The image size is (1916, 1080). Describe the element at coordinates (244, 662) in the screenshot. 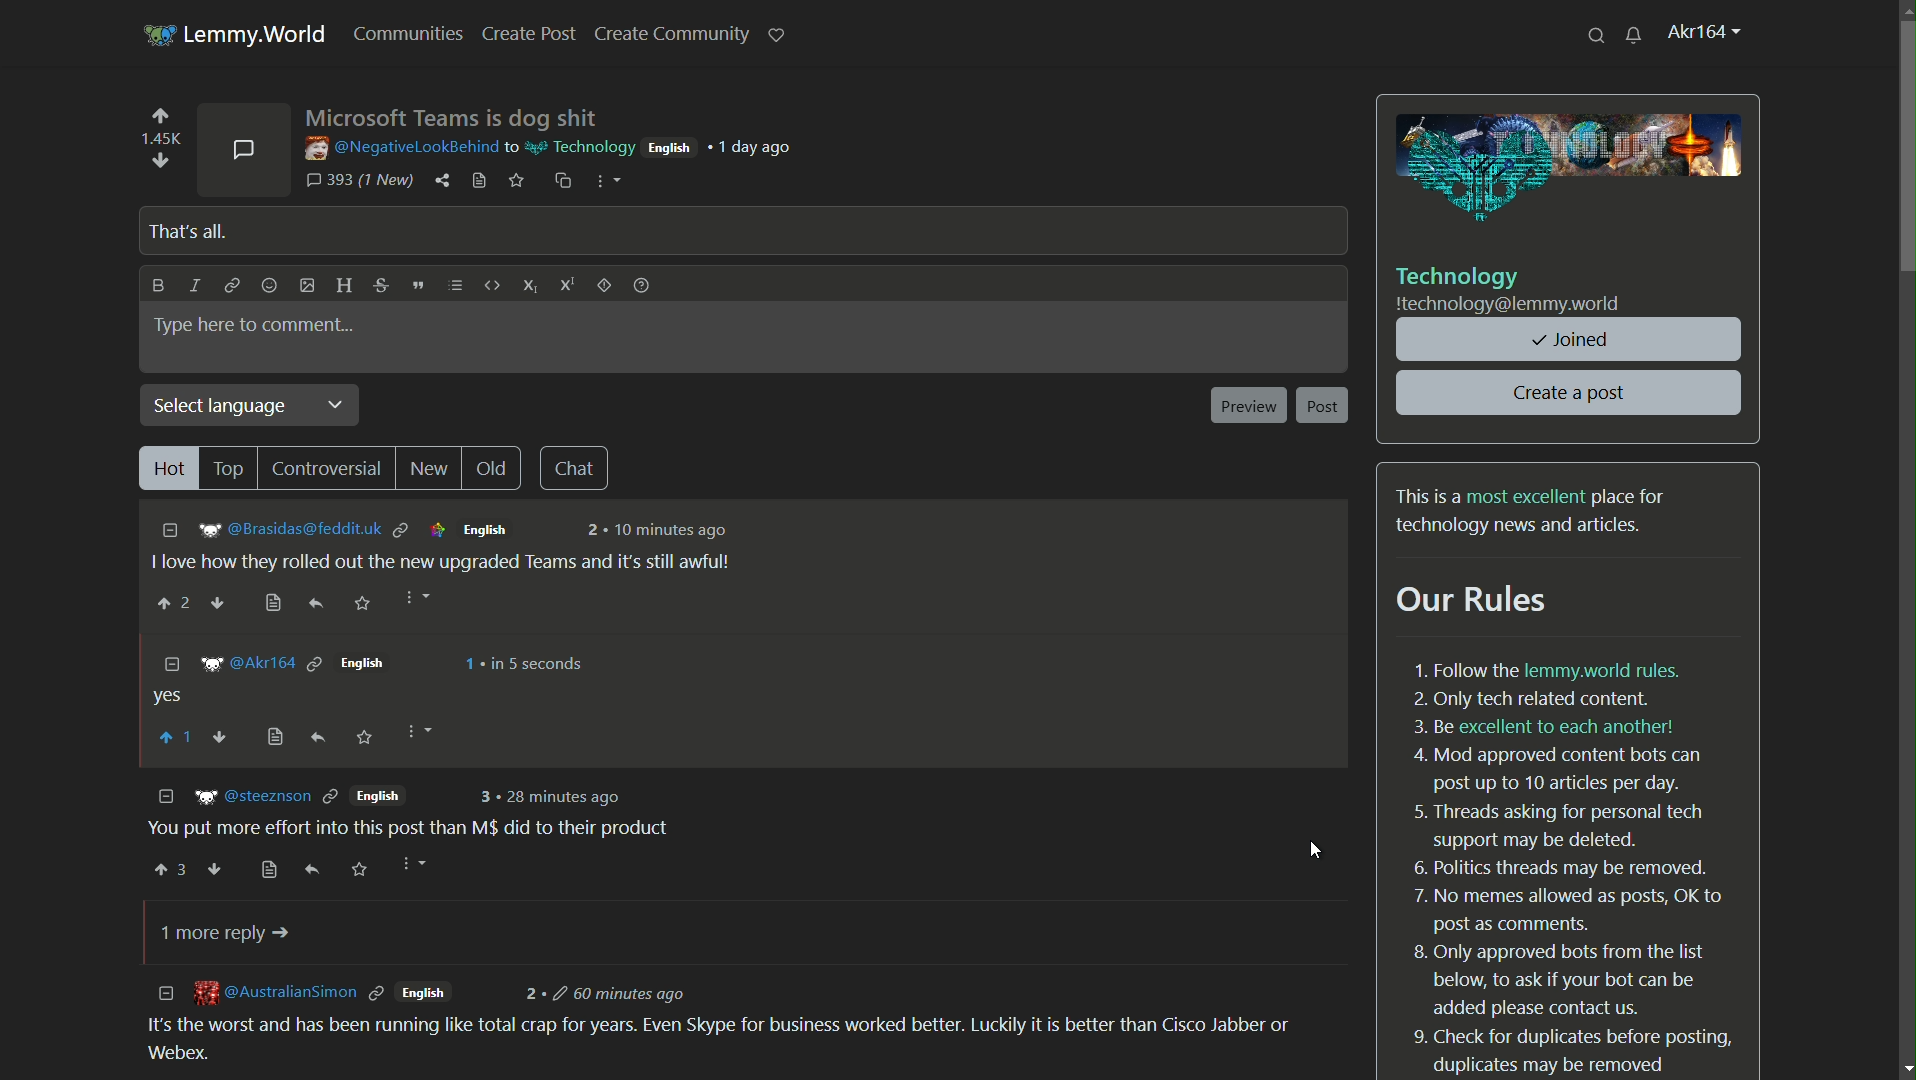

I see `username who replied` at that location.